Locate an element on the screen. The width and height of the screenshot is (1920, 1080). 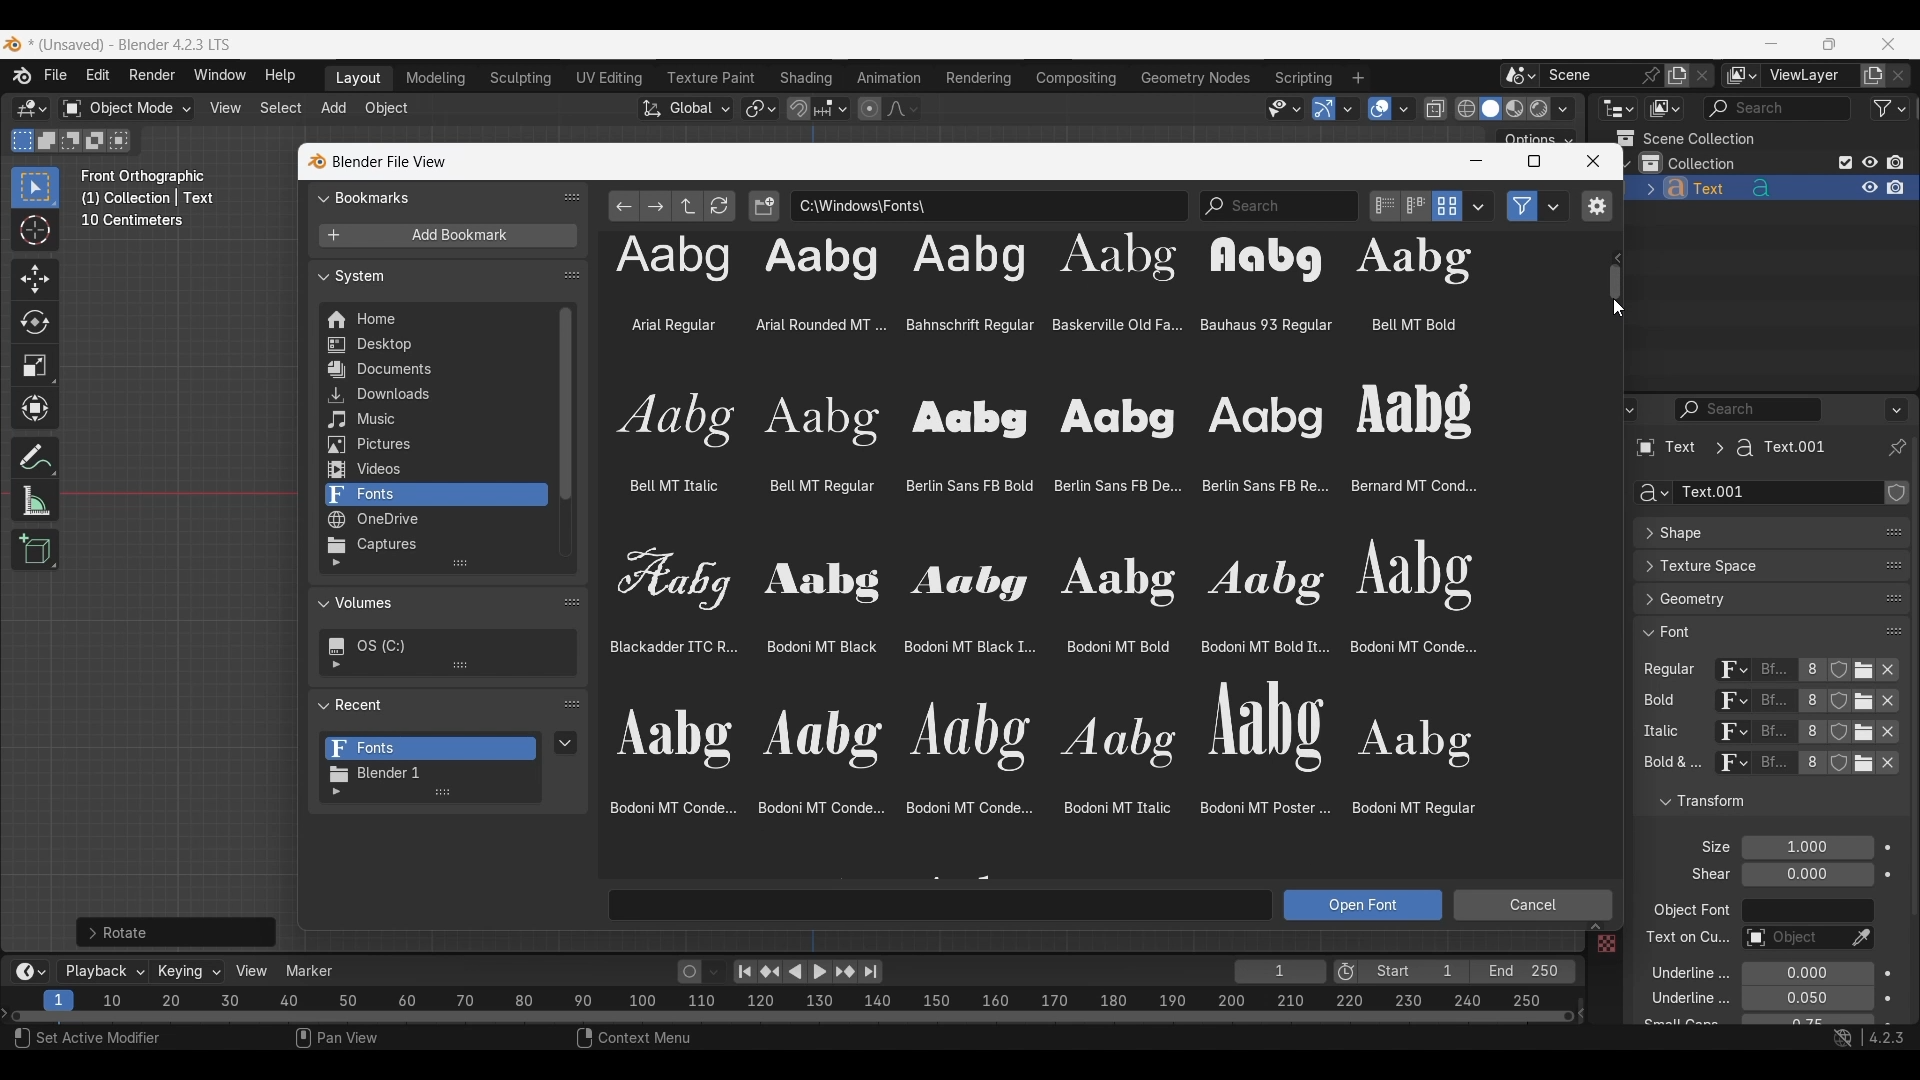
Measure is located at coordinates (35, 501).